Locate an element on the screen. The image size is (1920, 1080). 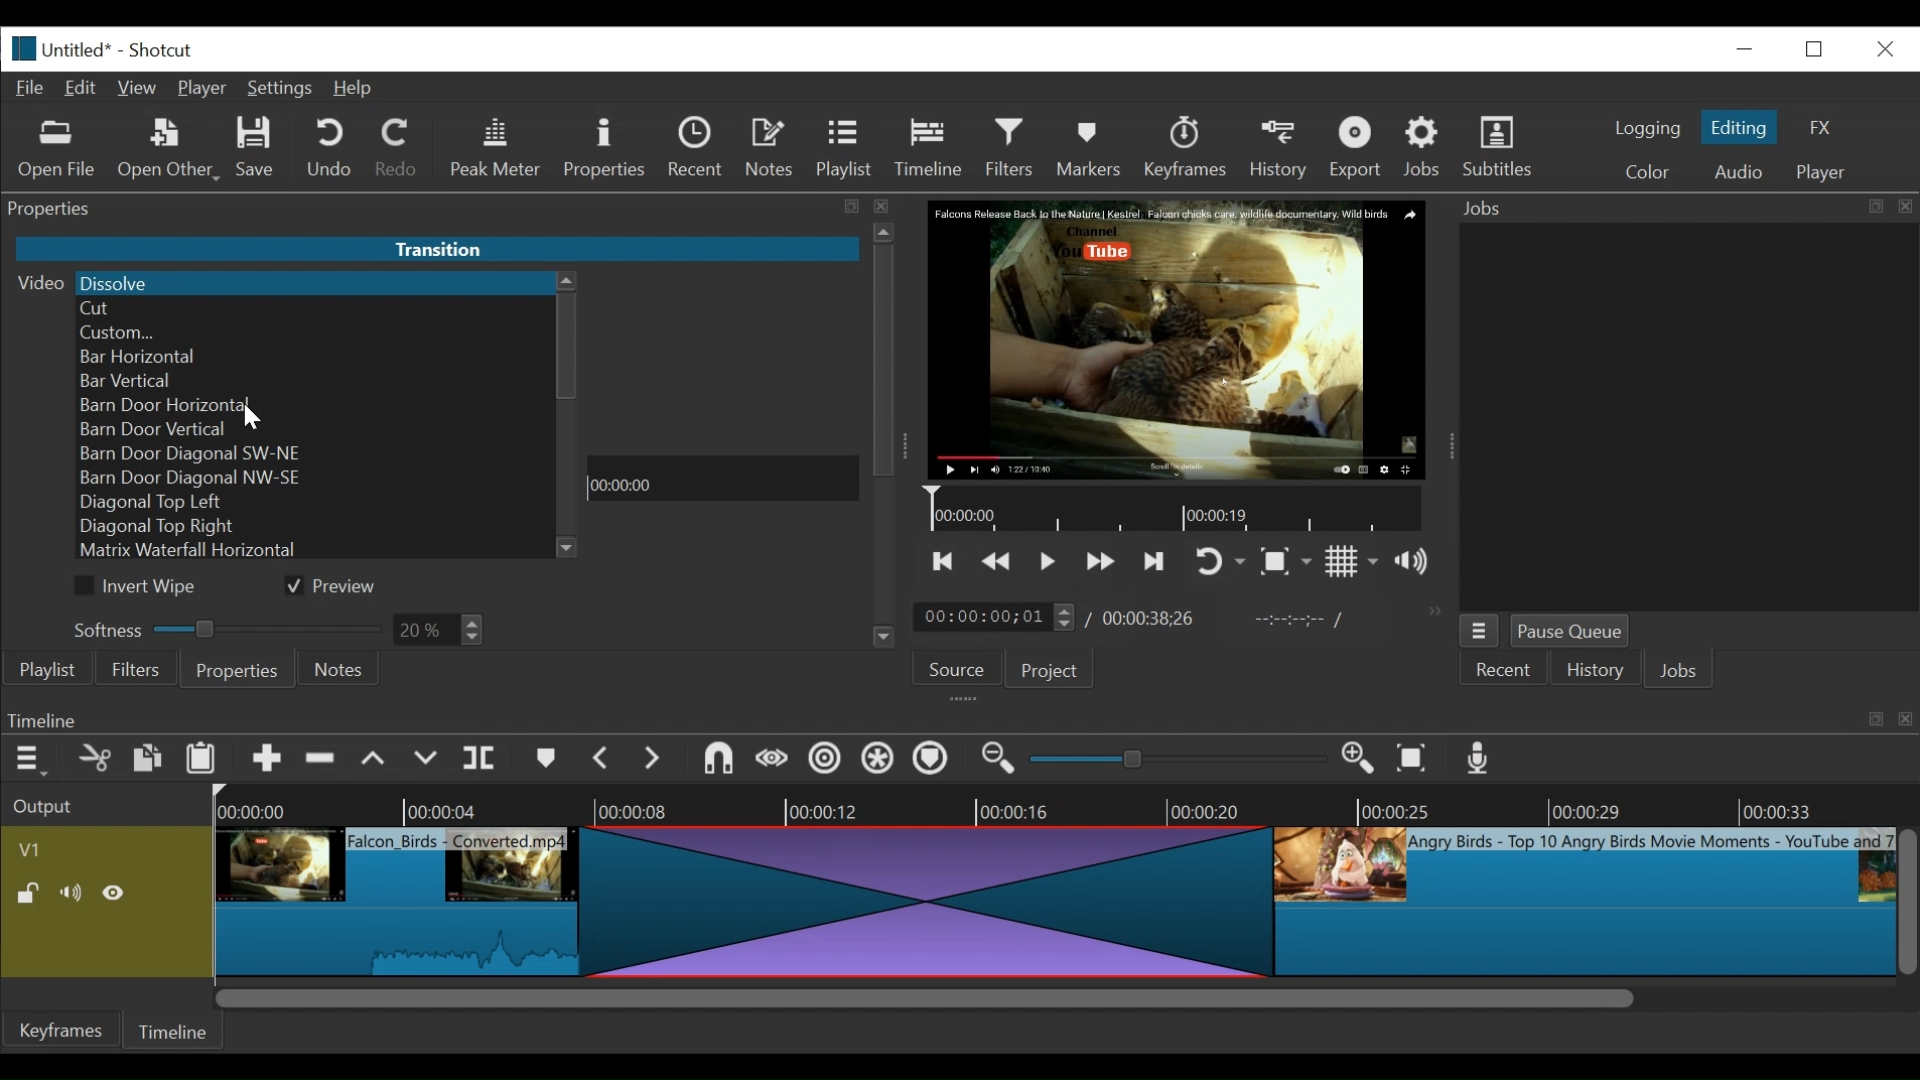
History is located at coordinates (1595, 673).